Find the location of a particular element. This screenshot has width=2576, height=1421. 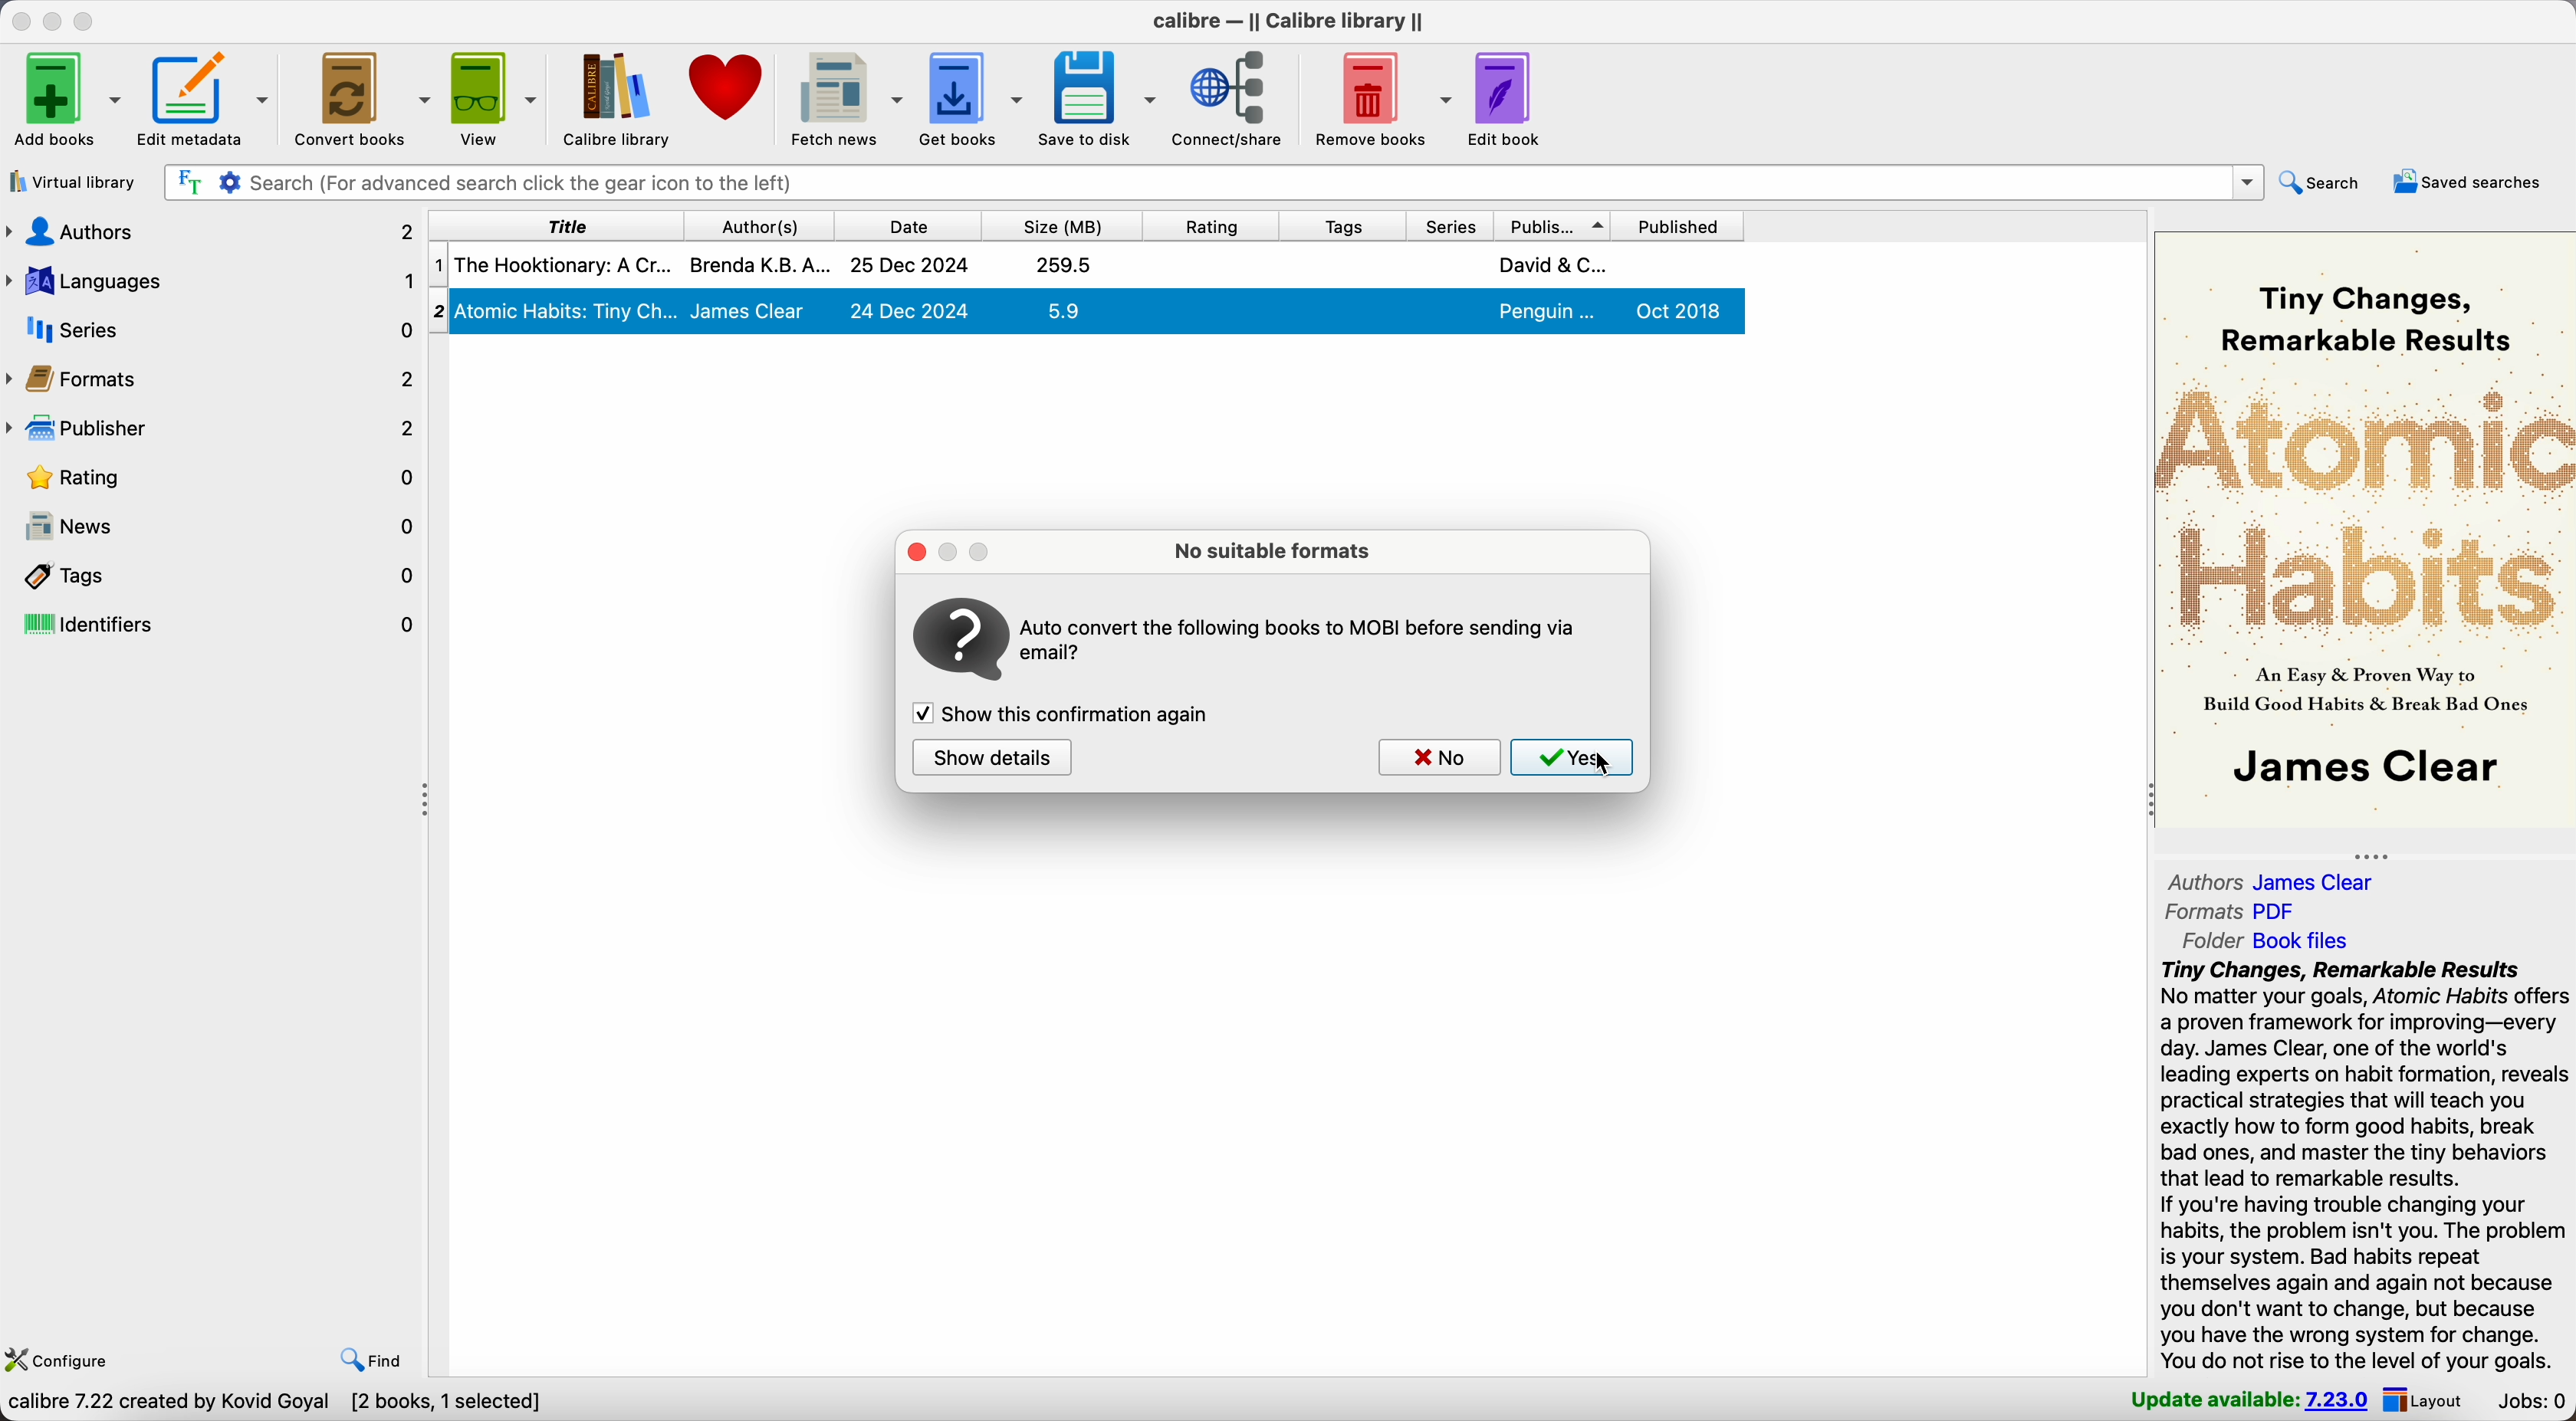

25 Dec 2024 is located at coordinates (910, 266).